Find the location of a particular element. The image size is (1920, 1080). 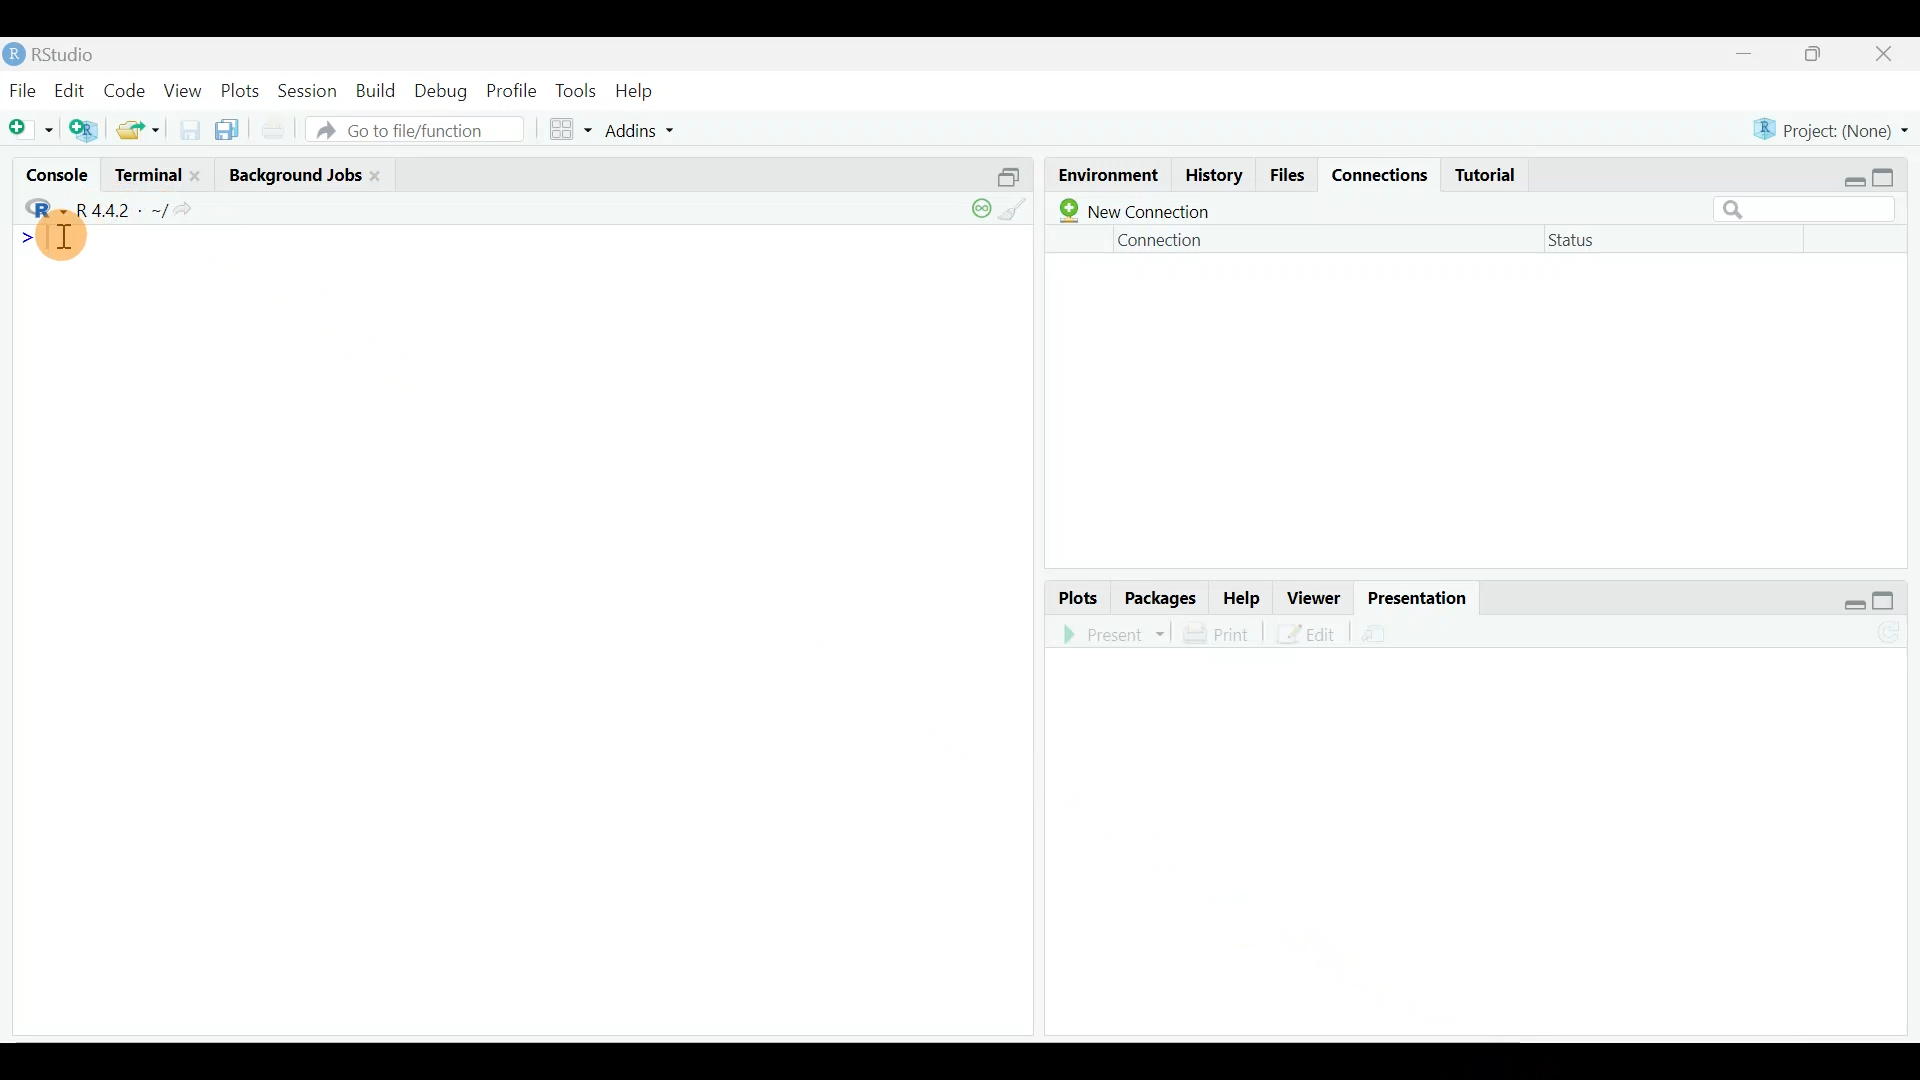

Project (None) is located at coordinates (1832, 123).